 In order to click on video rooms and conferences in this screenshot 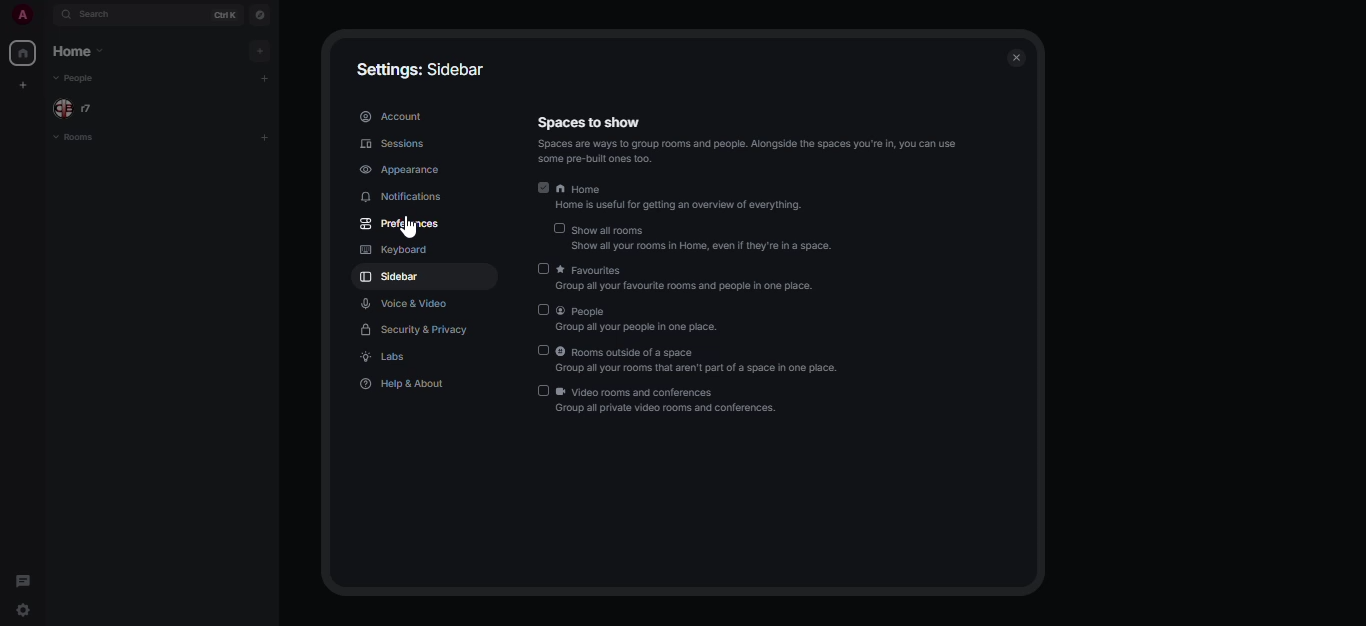, I will do `click(670, 402)`.